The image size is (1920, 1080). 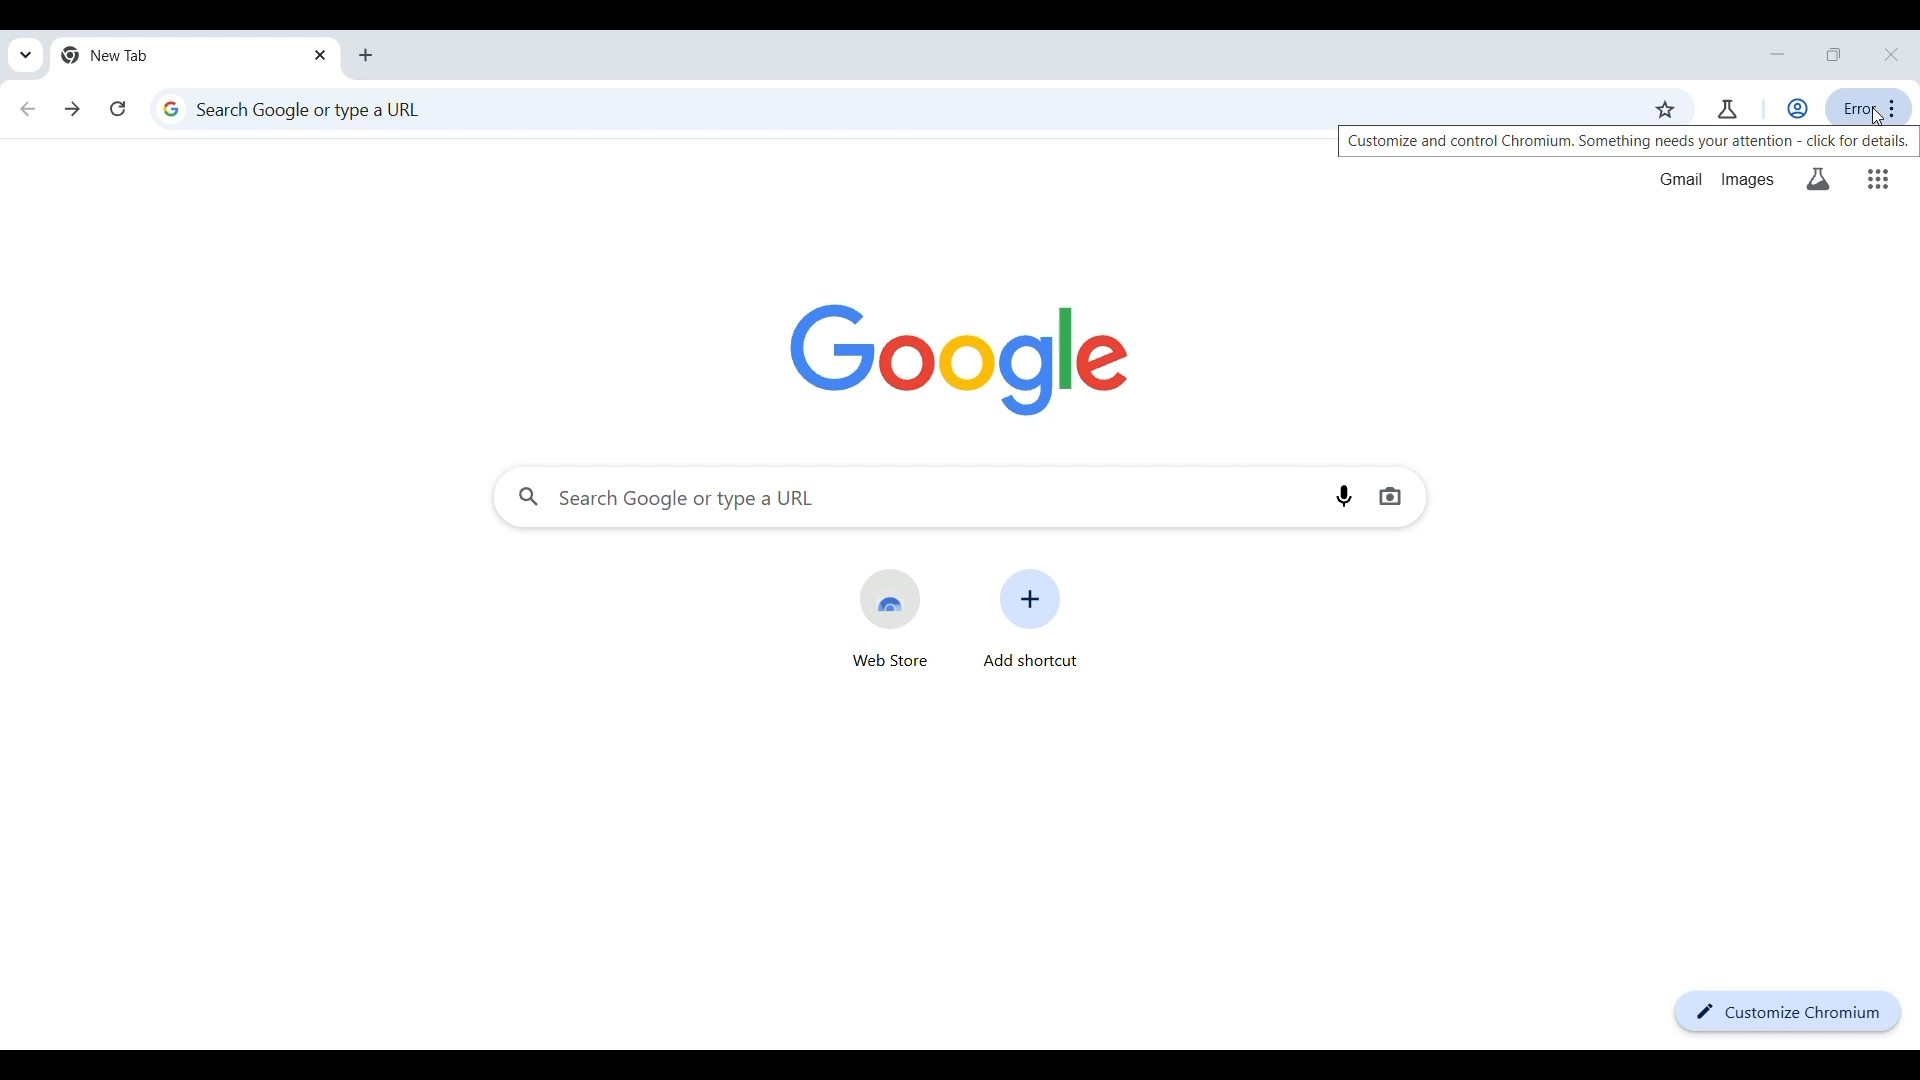 What do you see at coordinates (1681, 179) in the screenshot?
I see `Open Gmail` at bounding box center [1681, 179].